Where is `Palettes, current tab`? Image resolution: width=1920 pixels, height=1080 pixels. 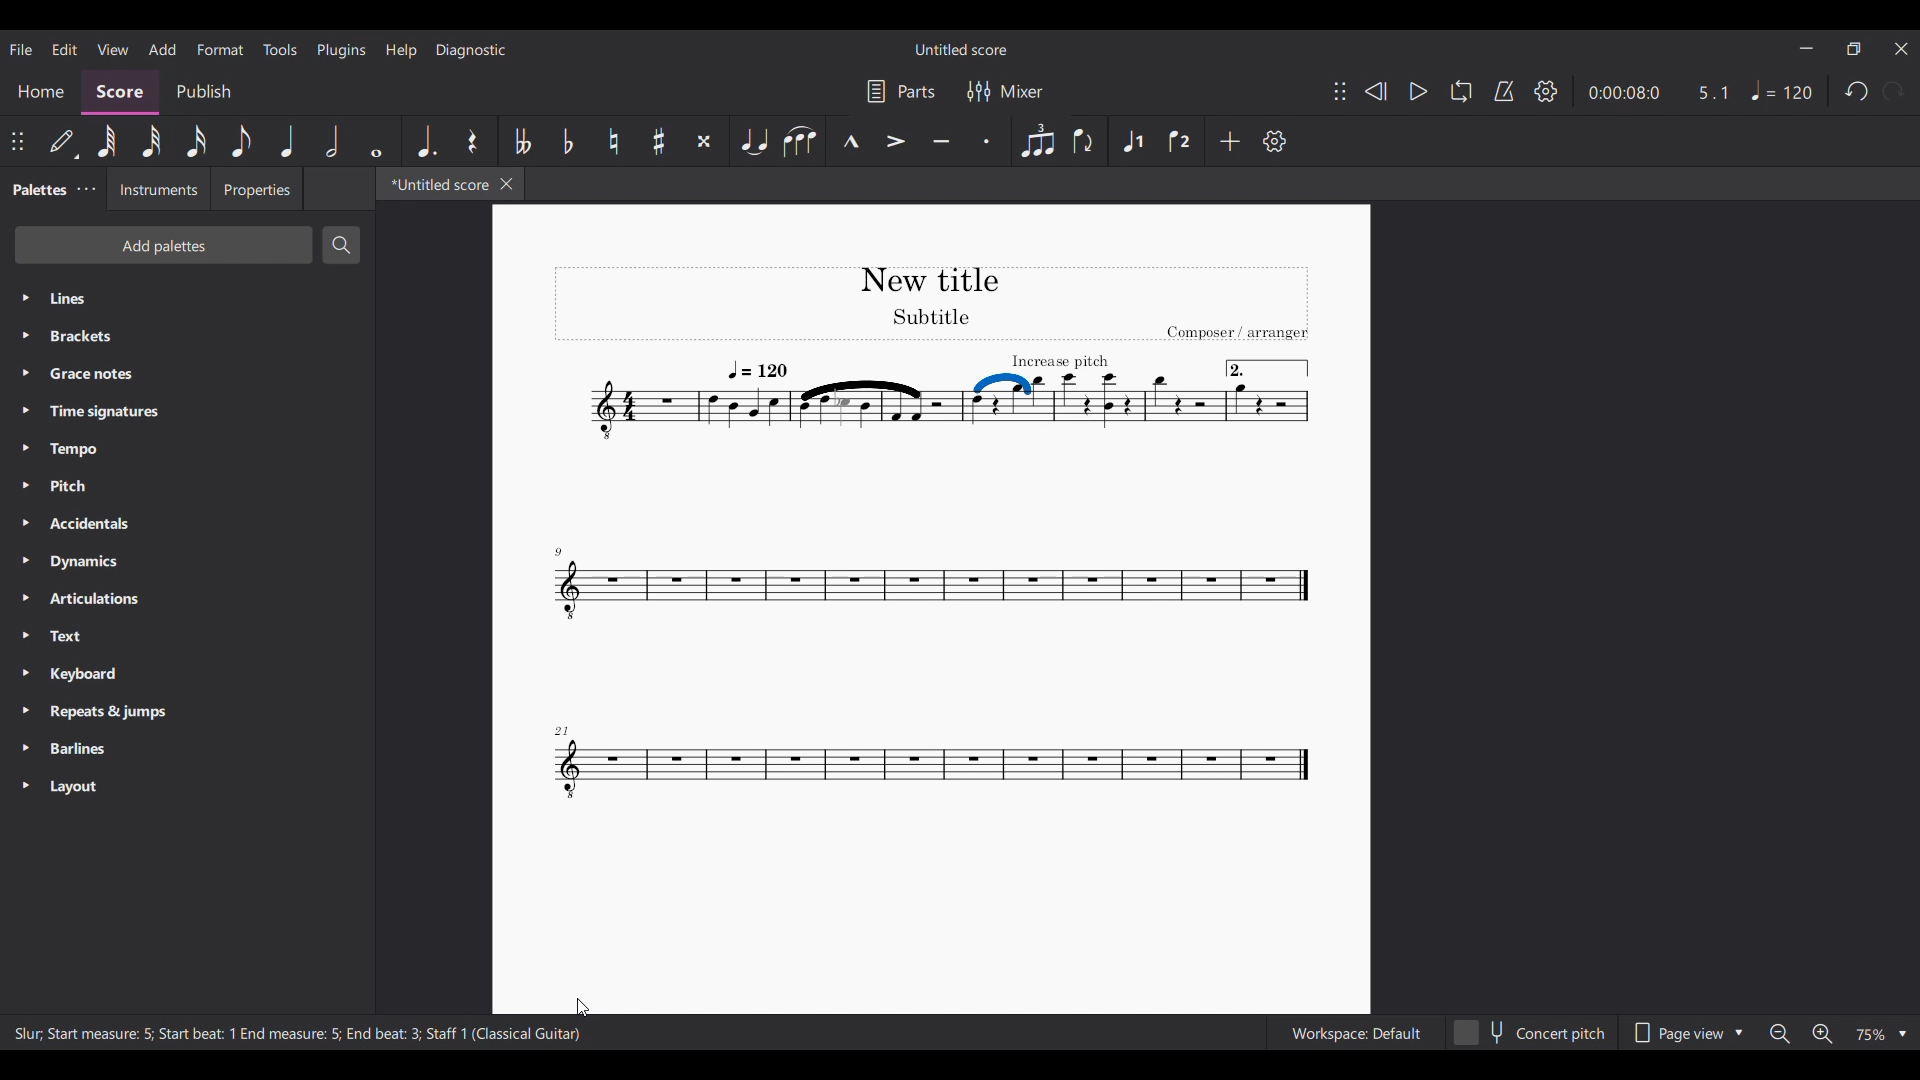
Palettes, current tab is located at coordinates (37, 190).